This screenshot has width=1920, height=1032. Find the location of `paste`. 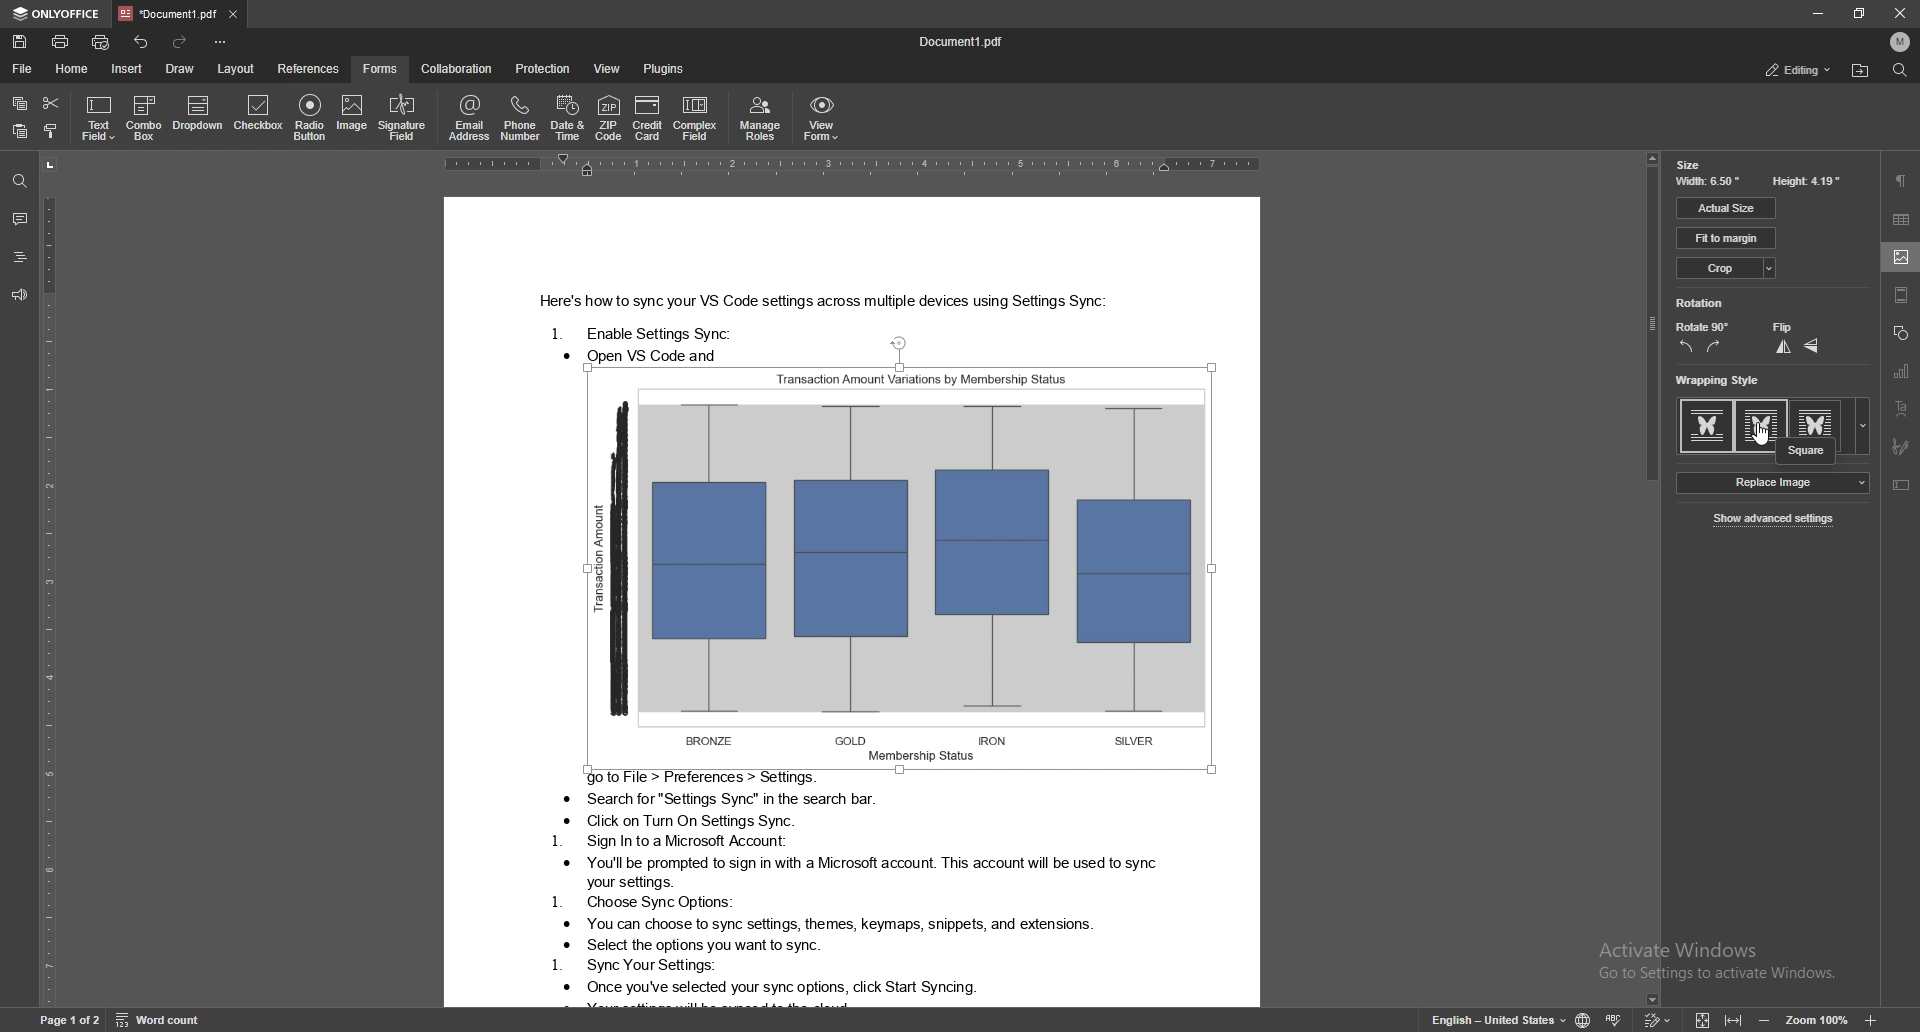

paste is located at coordinates (19, 131).